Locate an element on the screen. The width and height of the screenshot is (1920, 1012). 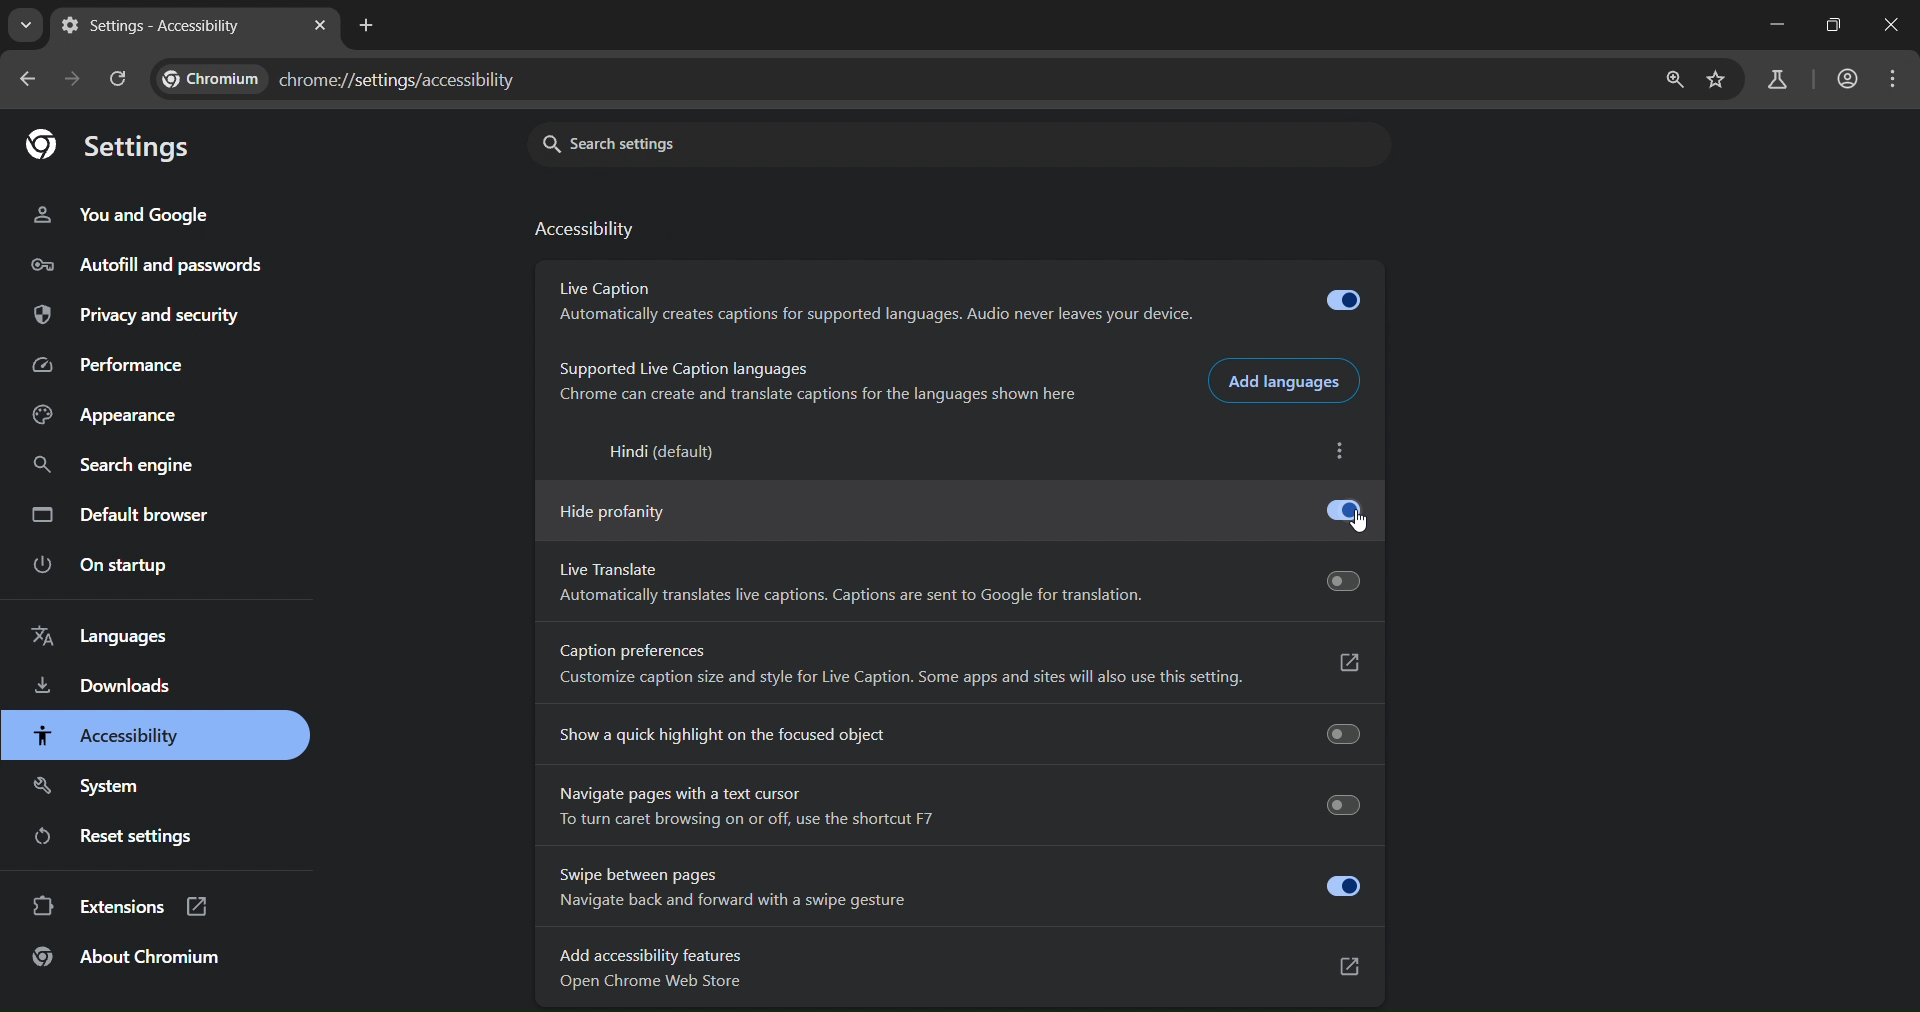
zoom is located at coordinates (1676, 81).